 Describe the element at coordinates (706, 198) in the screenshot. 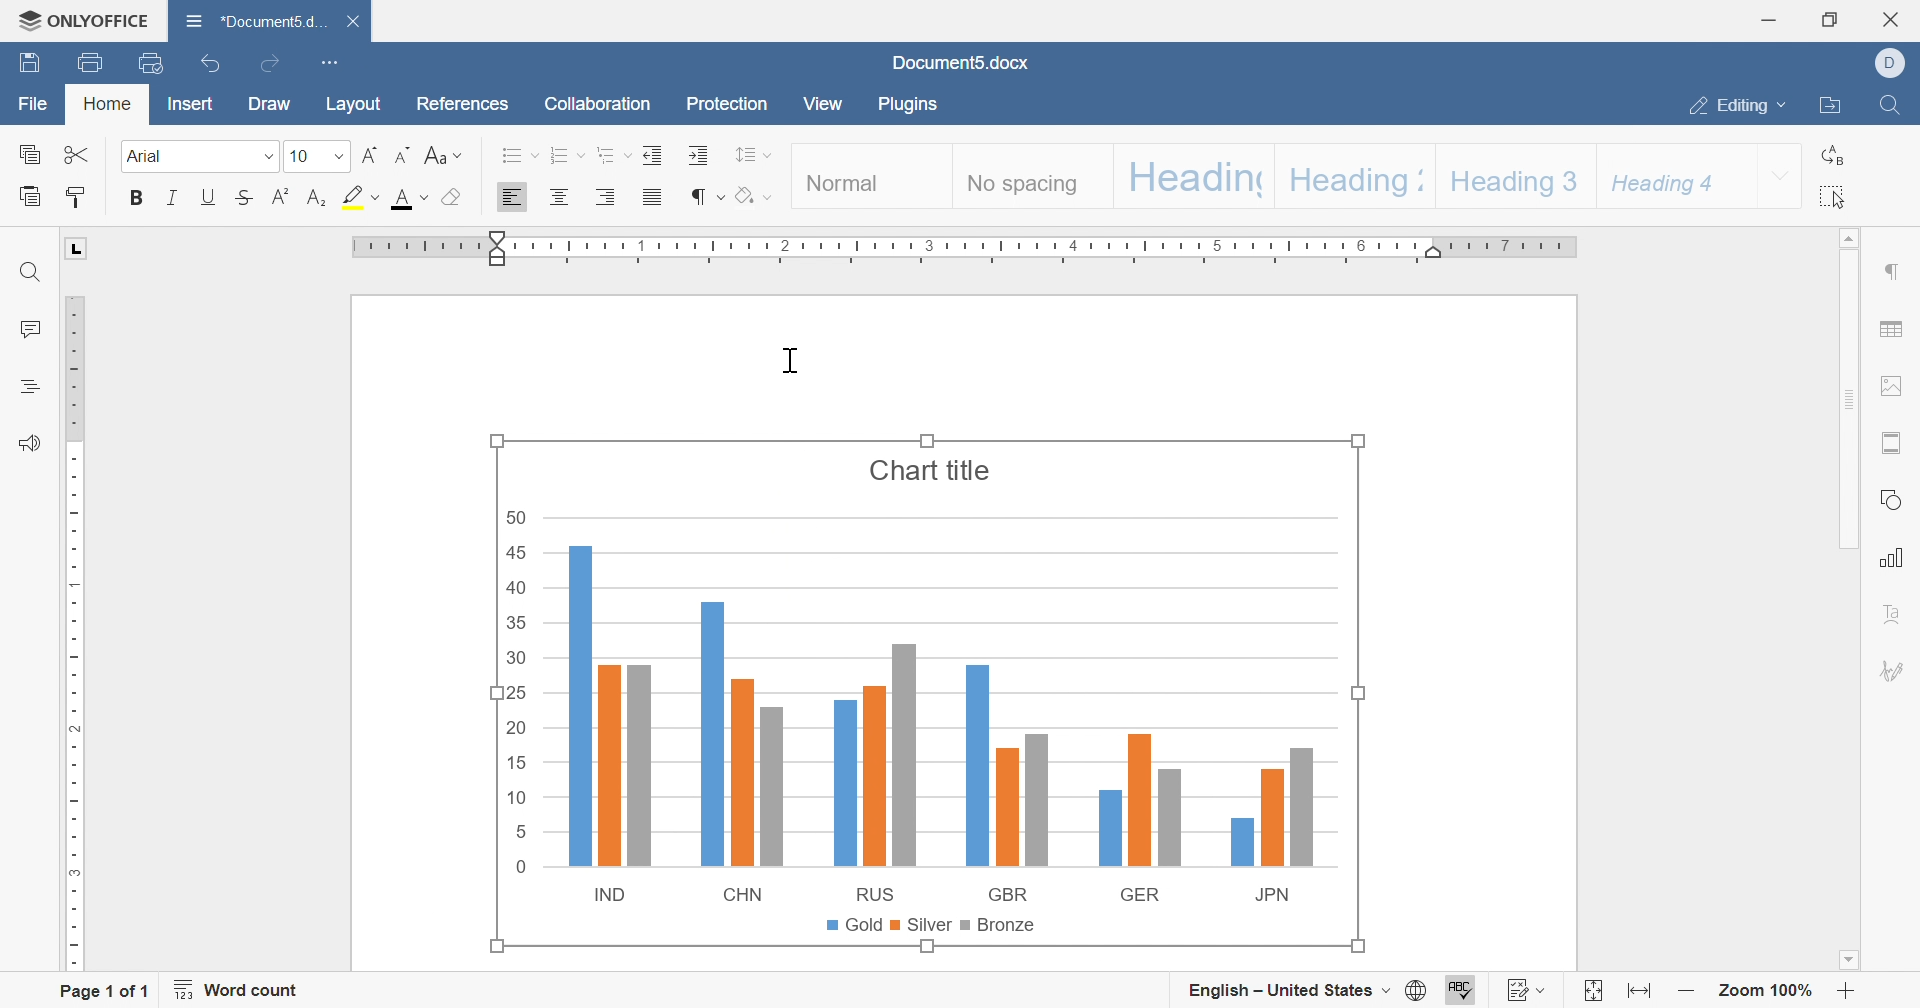

I see `nonprinting characters` at that location.